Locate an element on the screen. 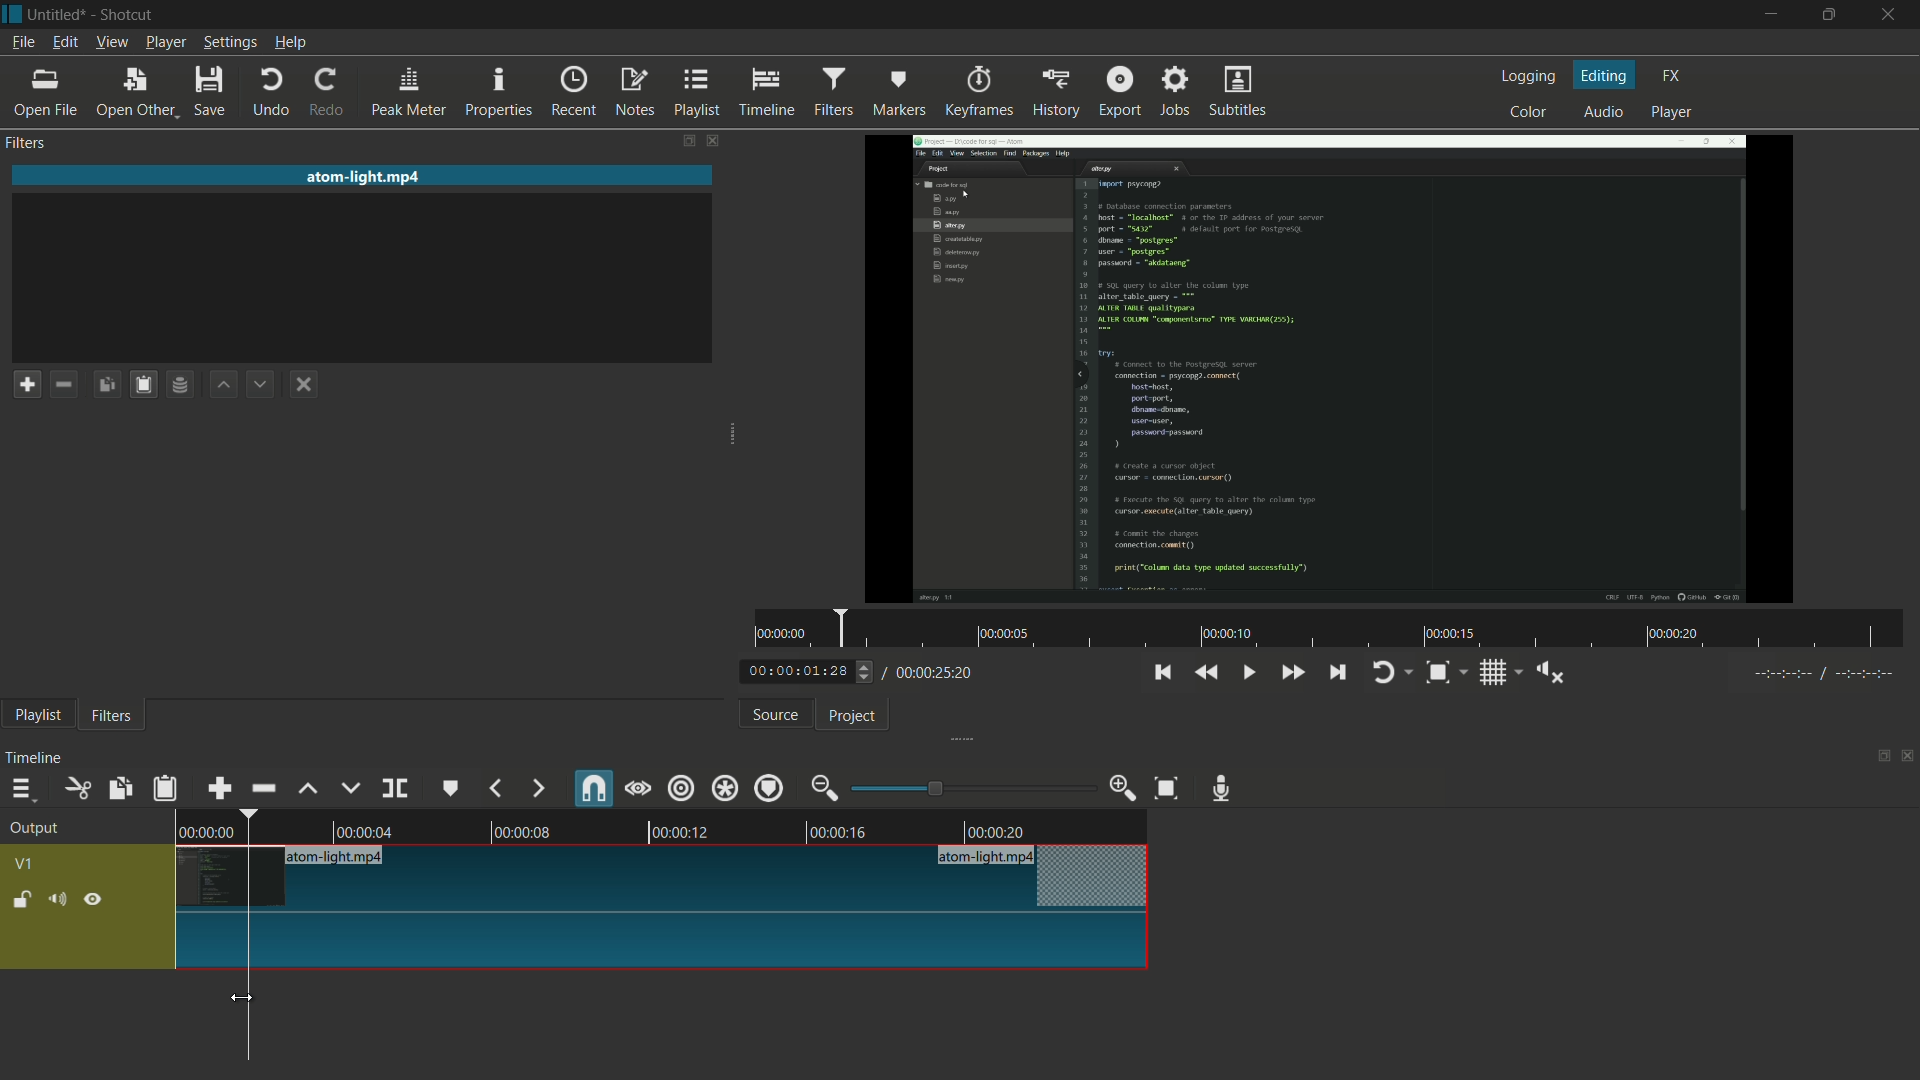  fx is located at coordinates (1671, 76).